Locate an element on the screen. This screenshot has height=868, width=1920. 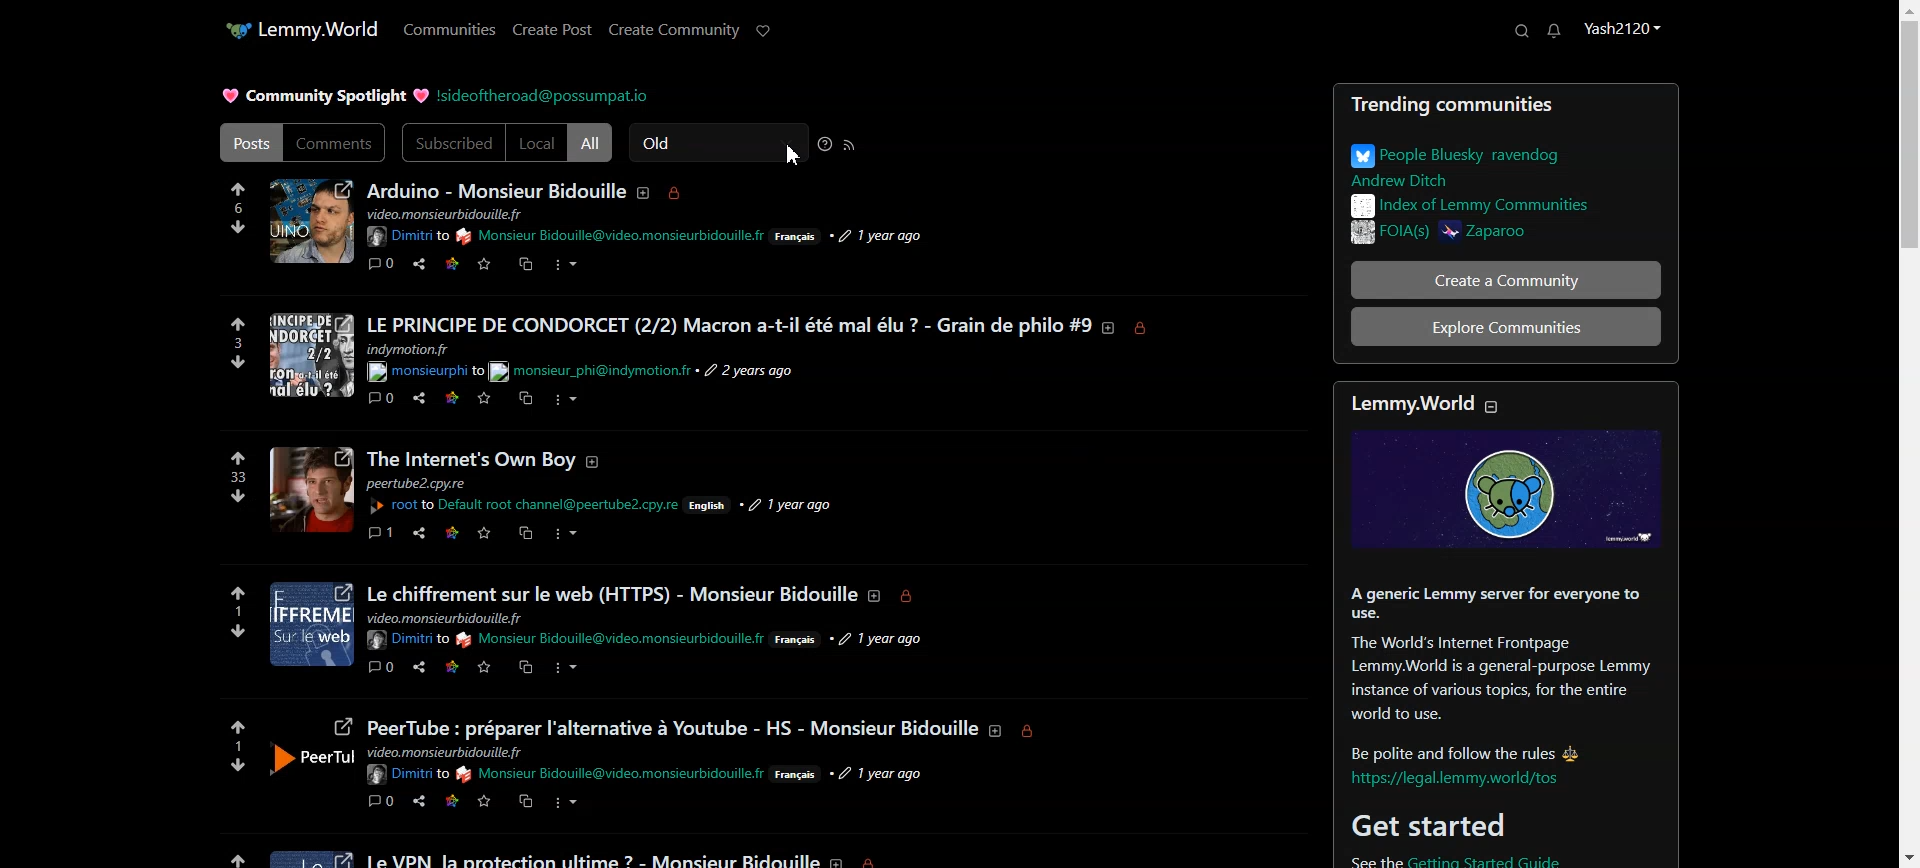
Text is located at coordinates (324, 96).